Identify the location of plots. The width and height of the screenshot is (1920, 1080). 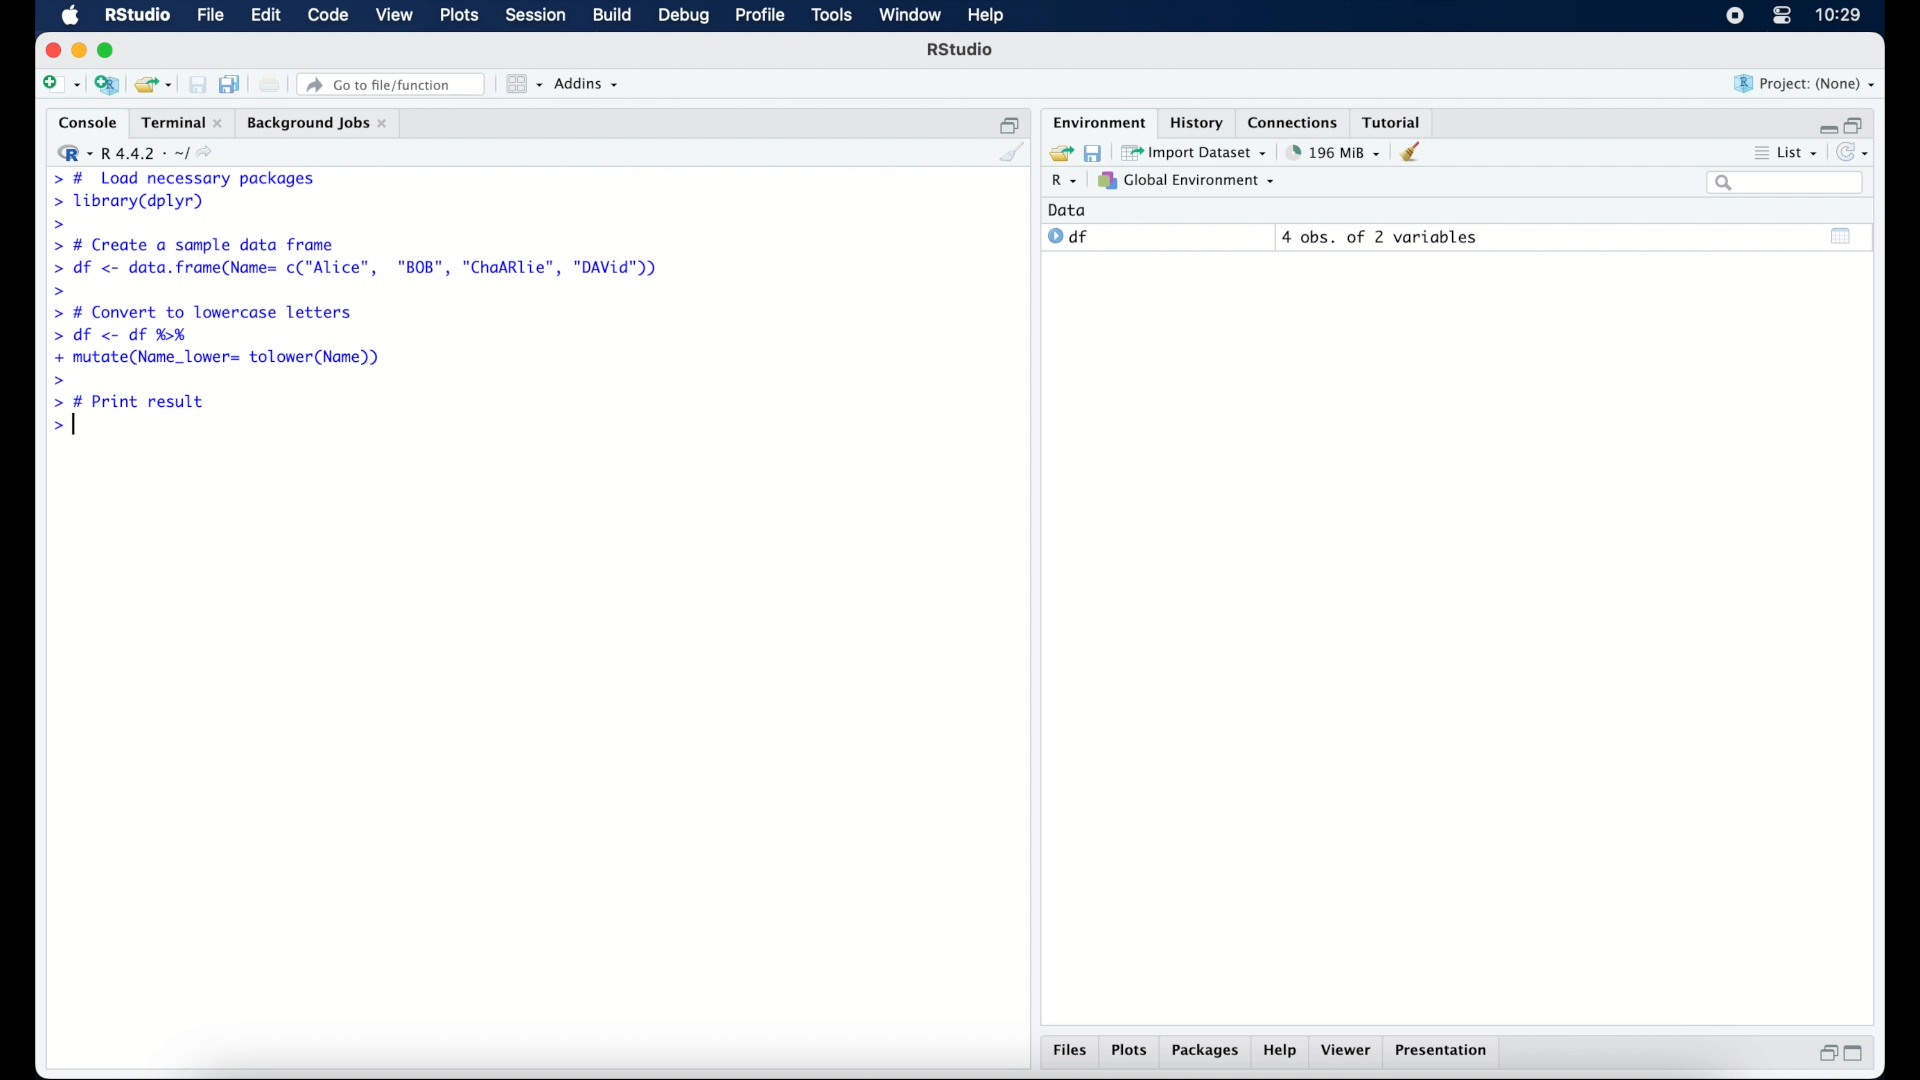
(462, 17).